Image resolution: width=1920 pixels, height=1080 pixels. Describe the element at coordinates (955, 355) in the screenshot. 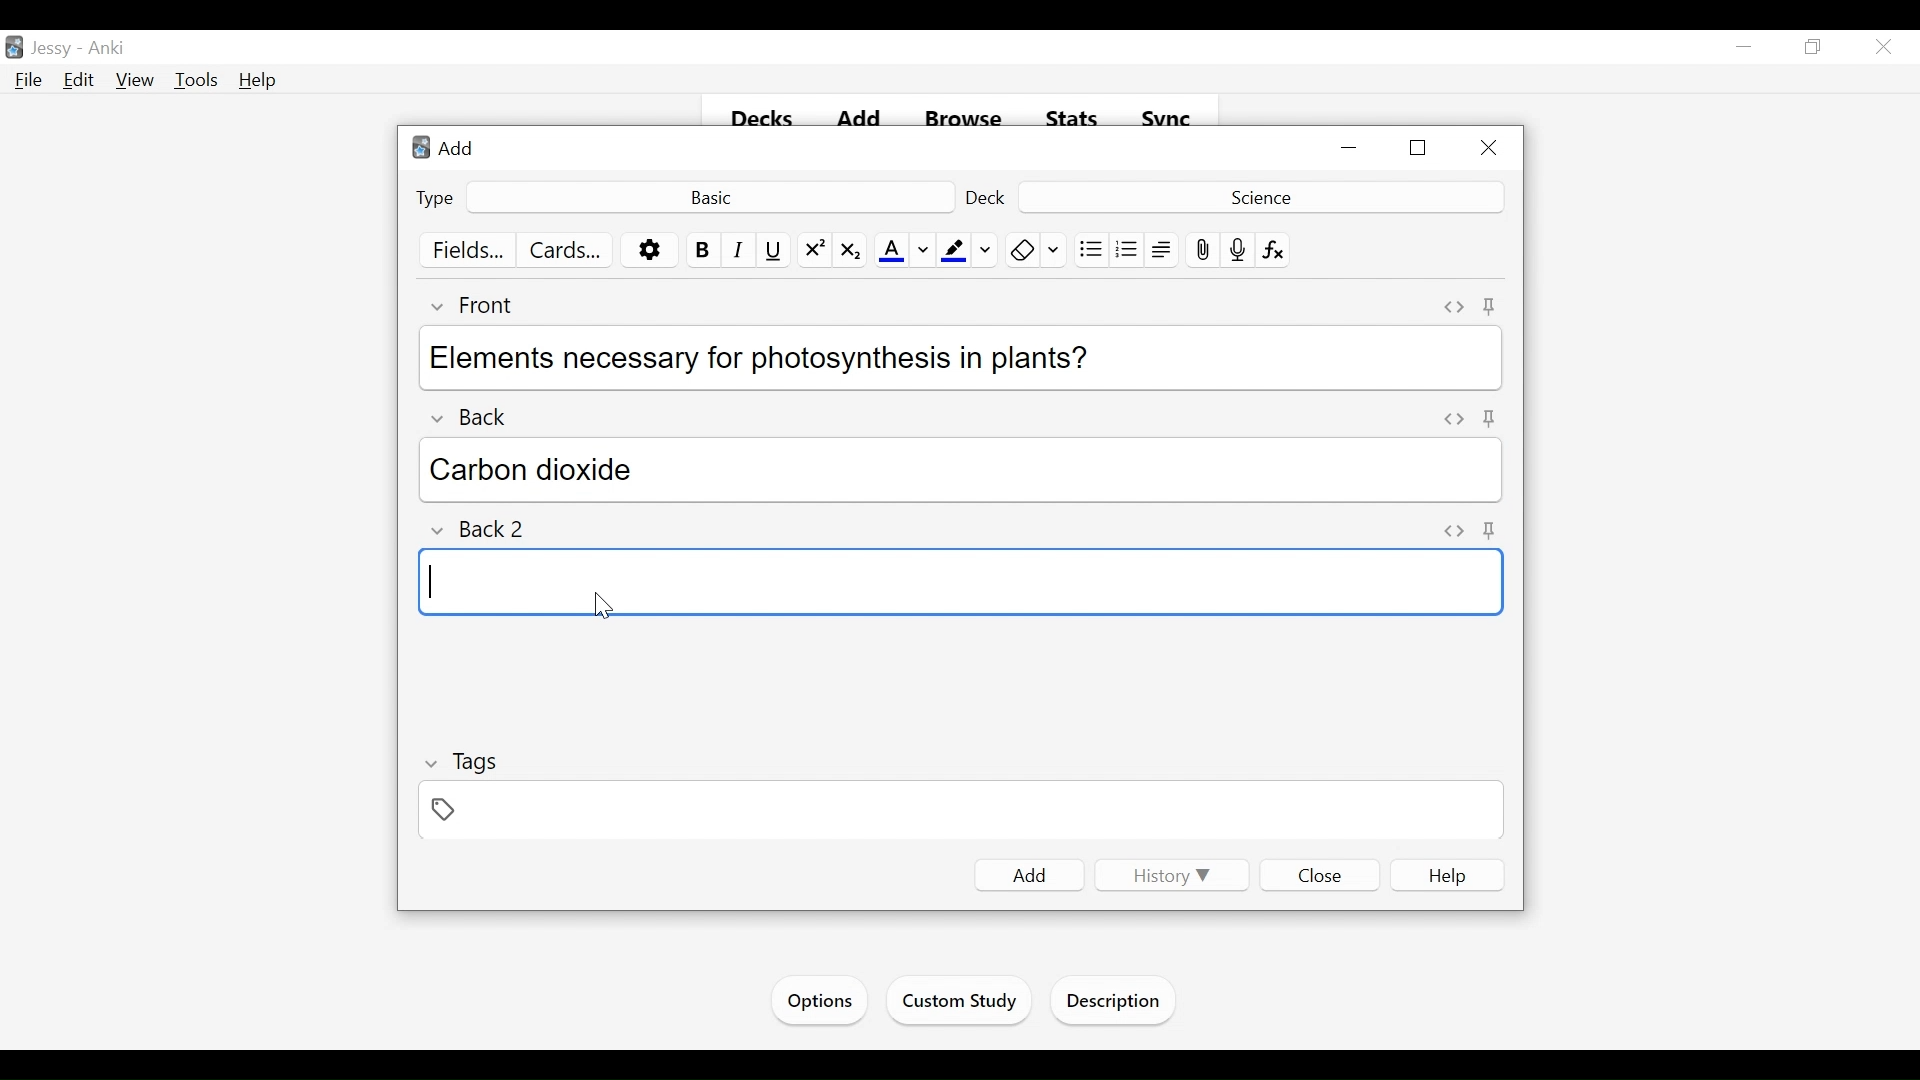

I see `Elements necessary for photosynthesis in plants?` at that location.